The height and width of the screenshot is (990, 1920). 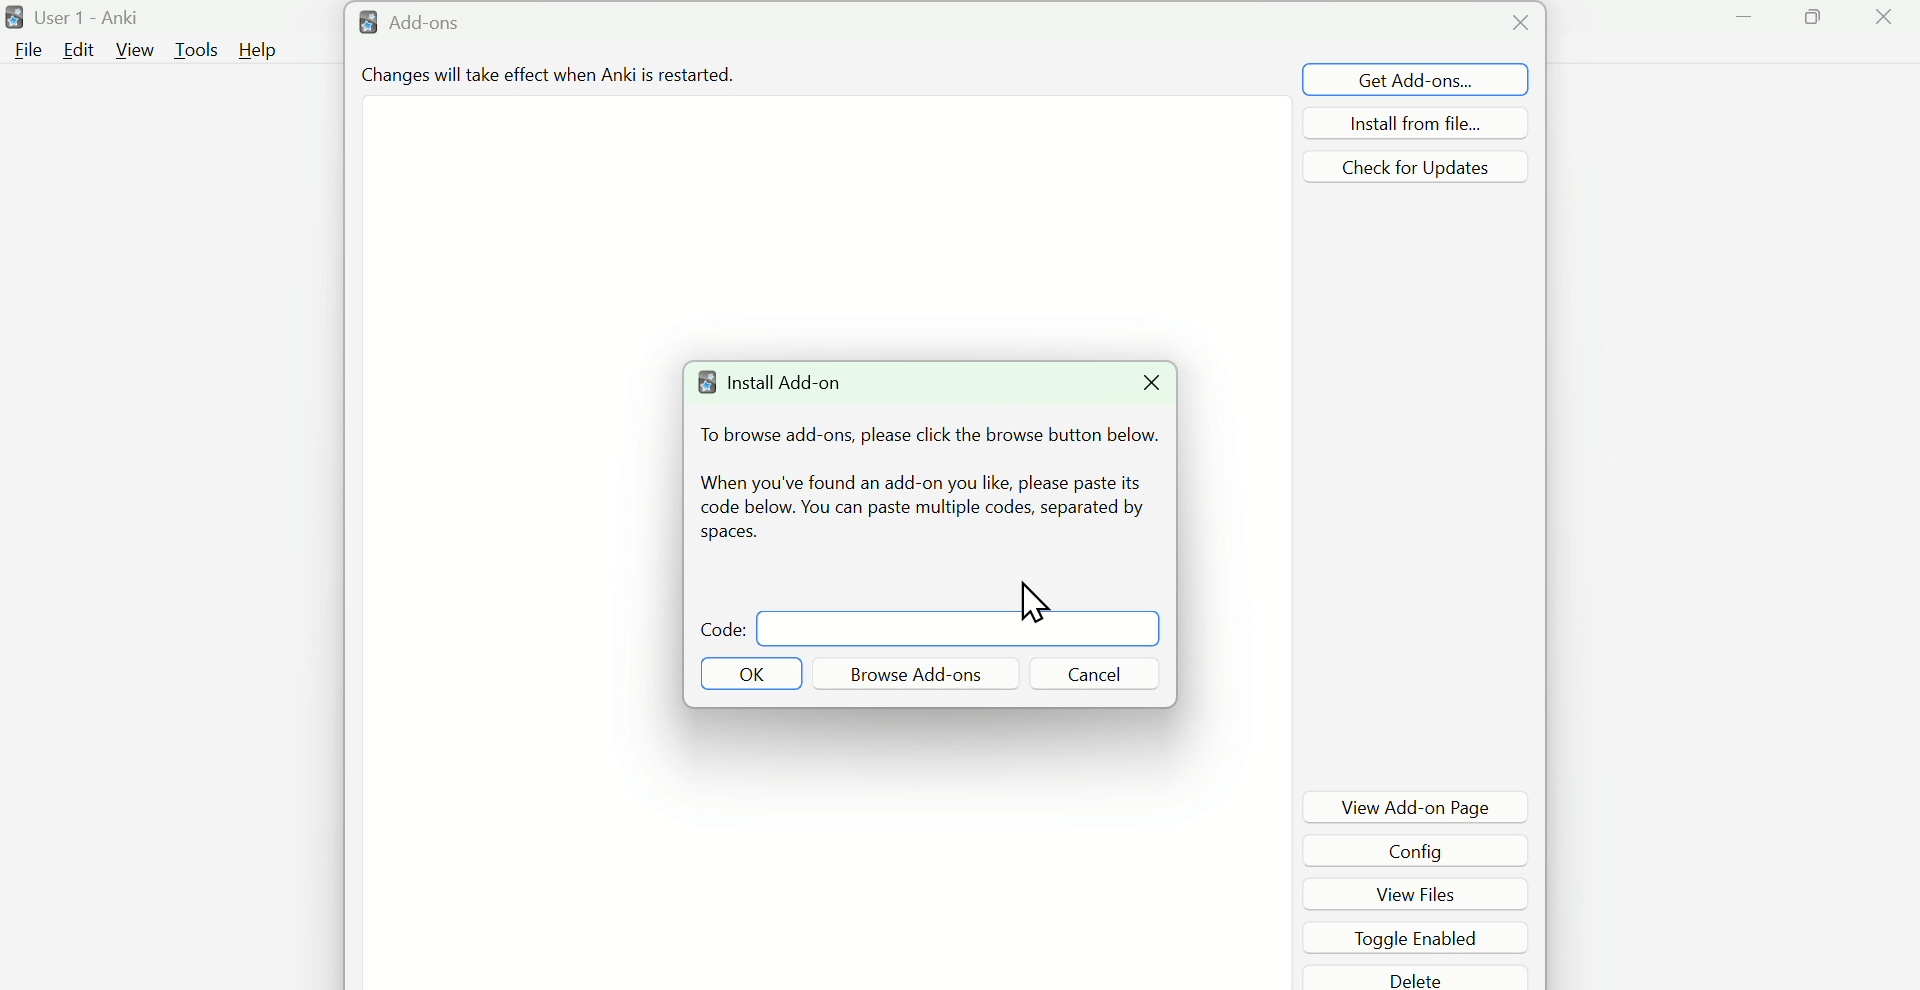 I want to click on & Add-ons, so click(x=442, y=25).